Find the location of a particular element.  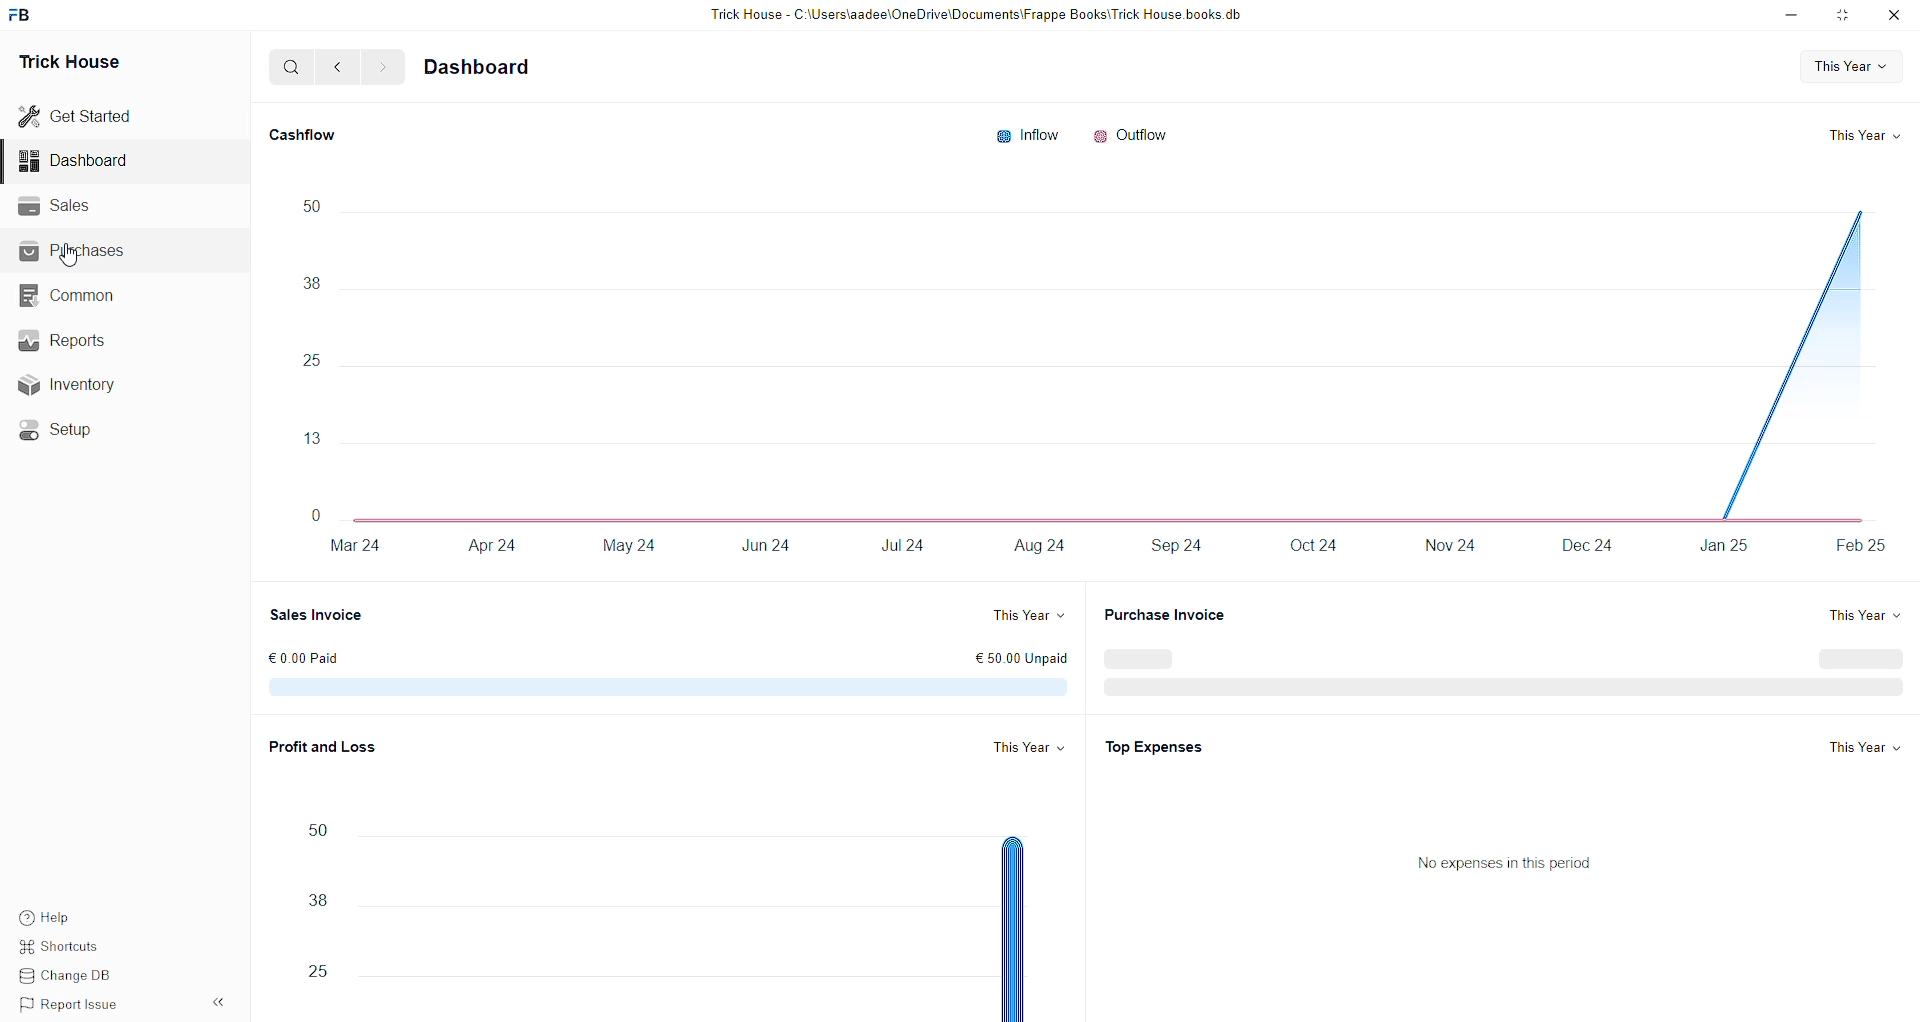

Profit and Loss is located at coordinates (321, 743).